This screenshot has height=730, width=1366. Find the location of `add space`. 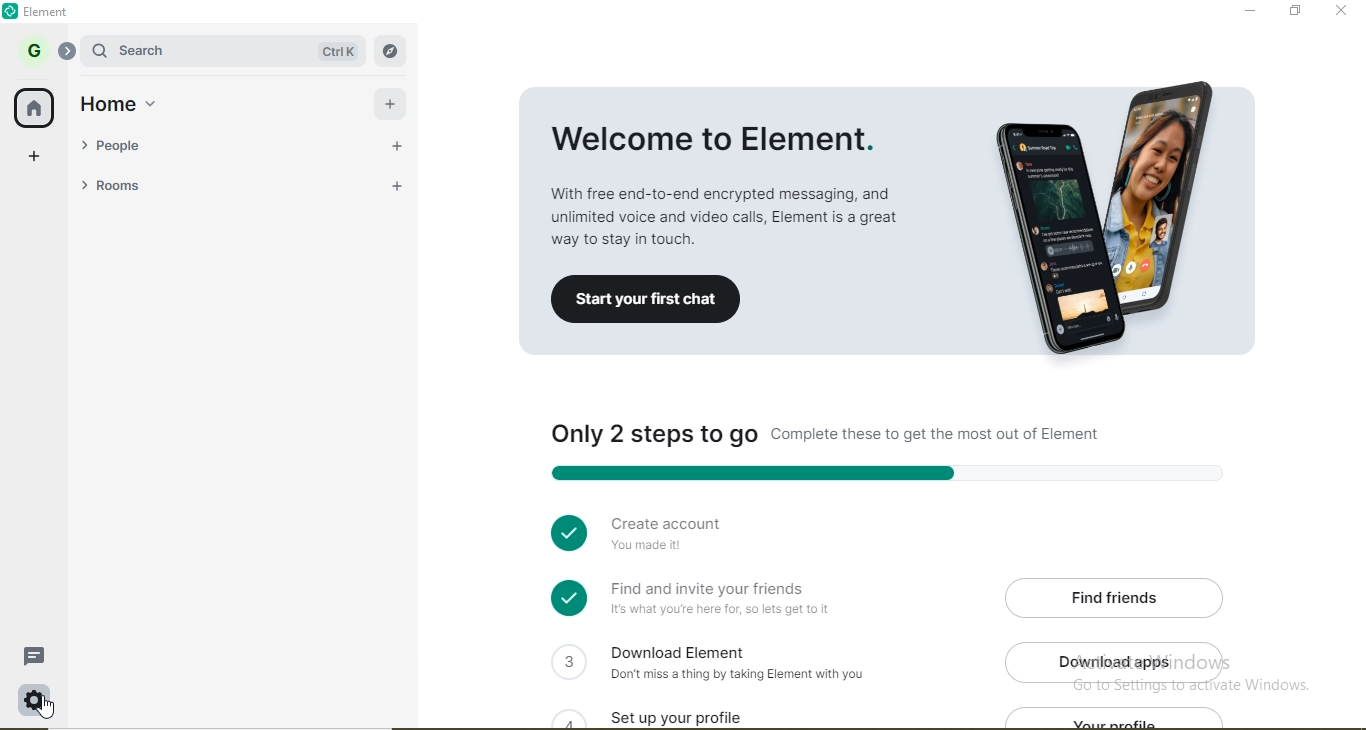

add space is located at coordinates (35, 161).